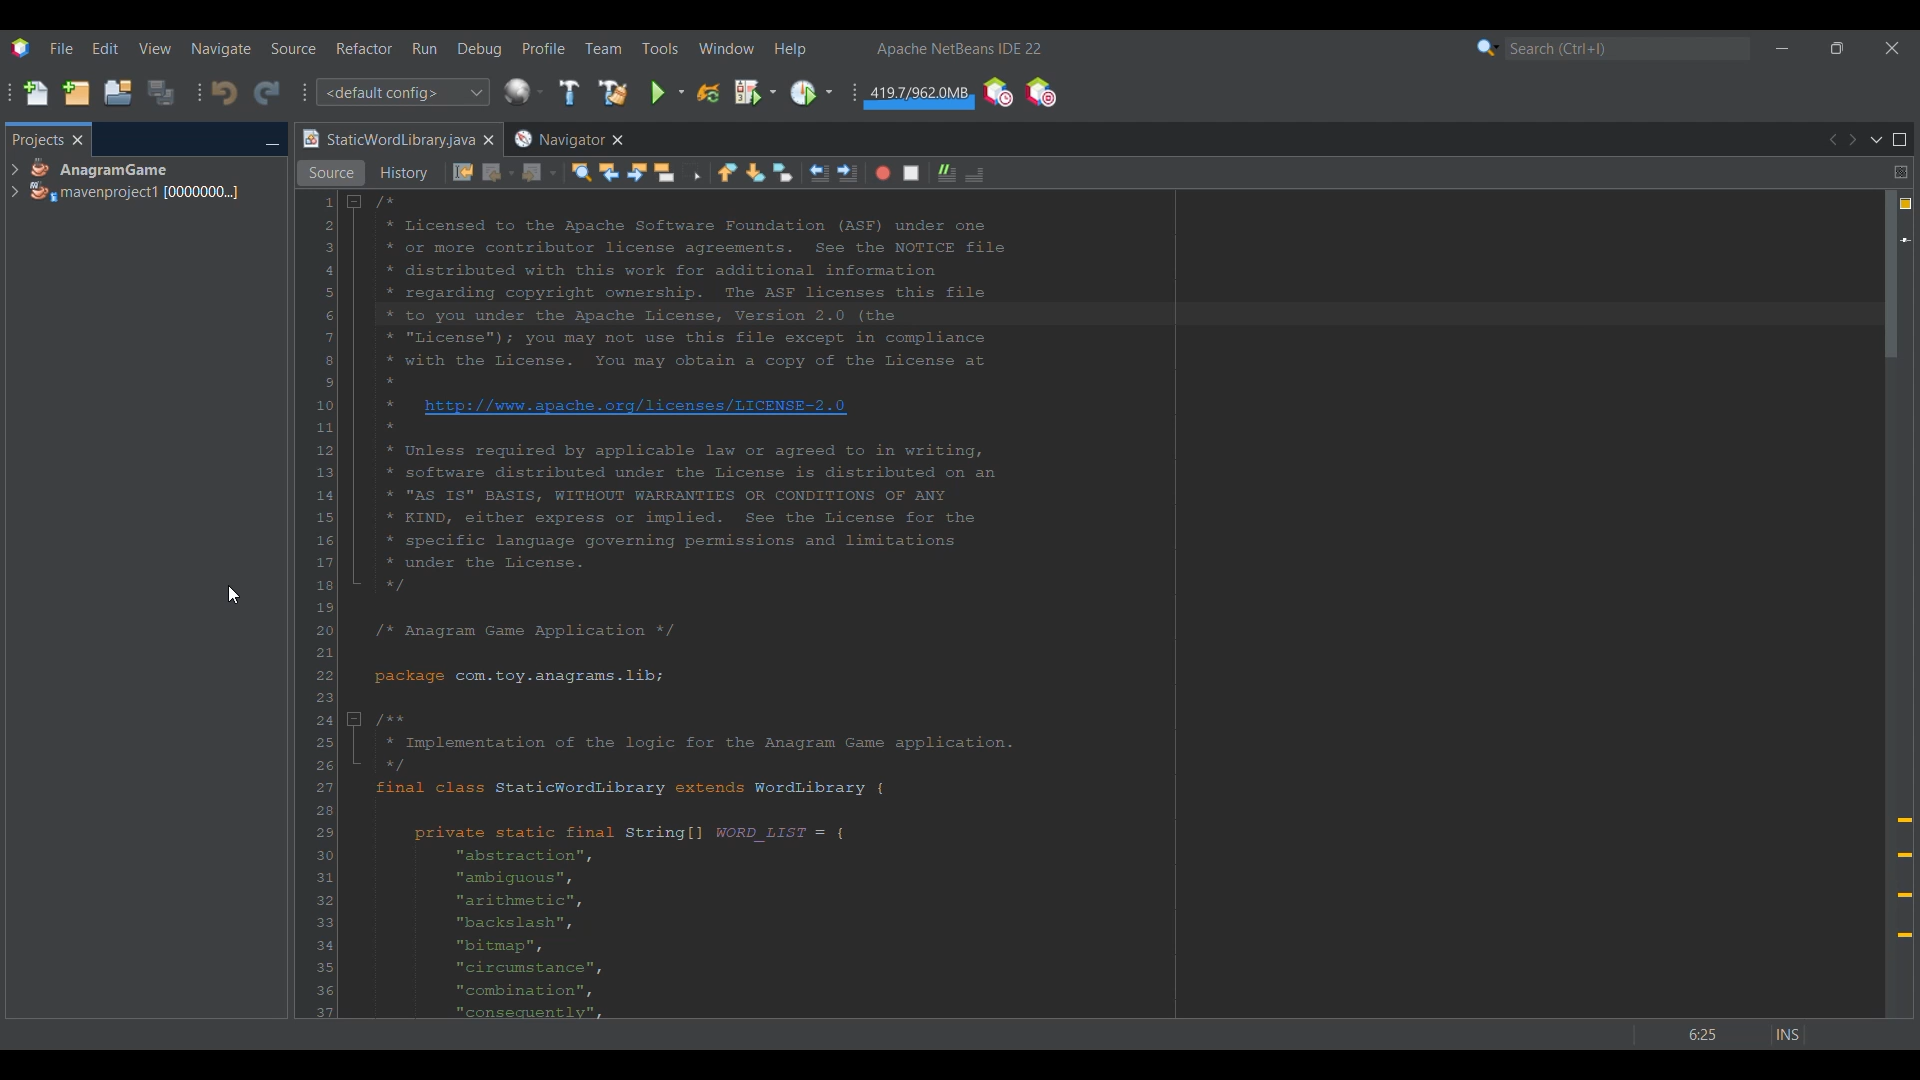 The image size is (1920, 1080). What do you see at coordinates (755, 91) in the screenshot?
I see `Debug main project options` at bounding box center [755, 91].